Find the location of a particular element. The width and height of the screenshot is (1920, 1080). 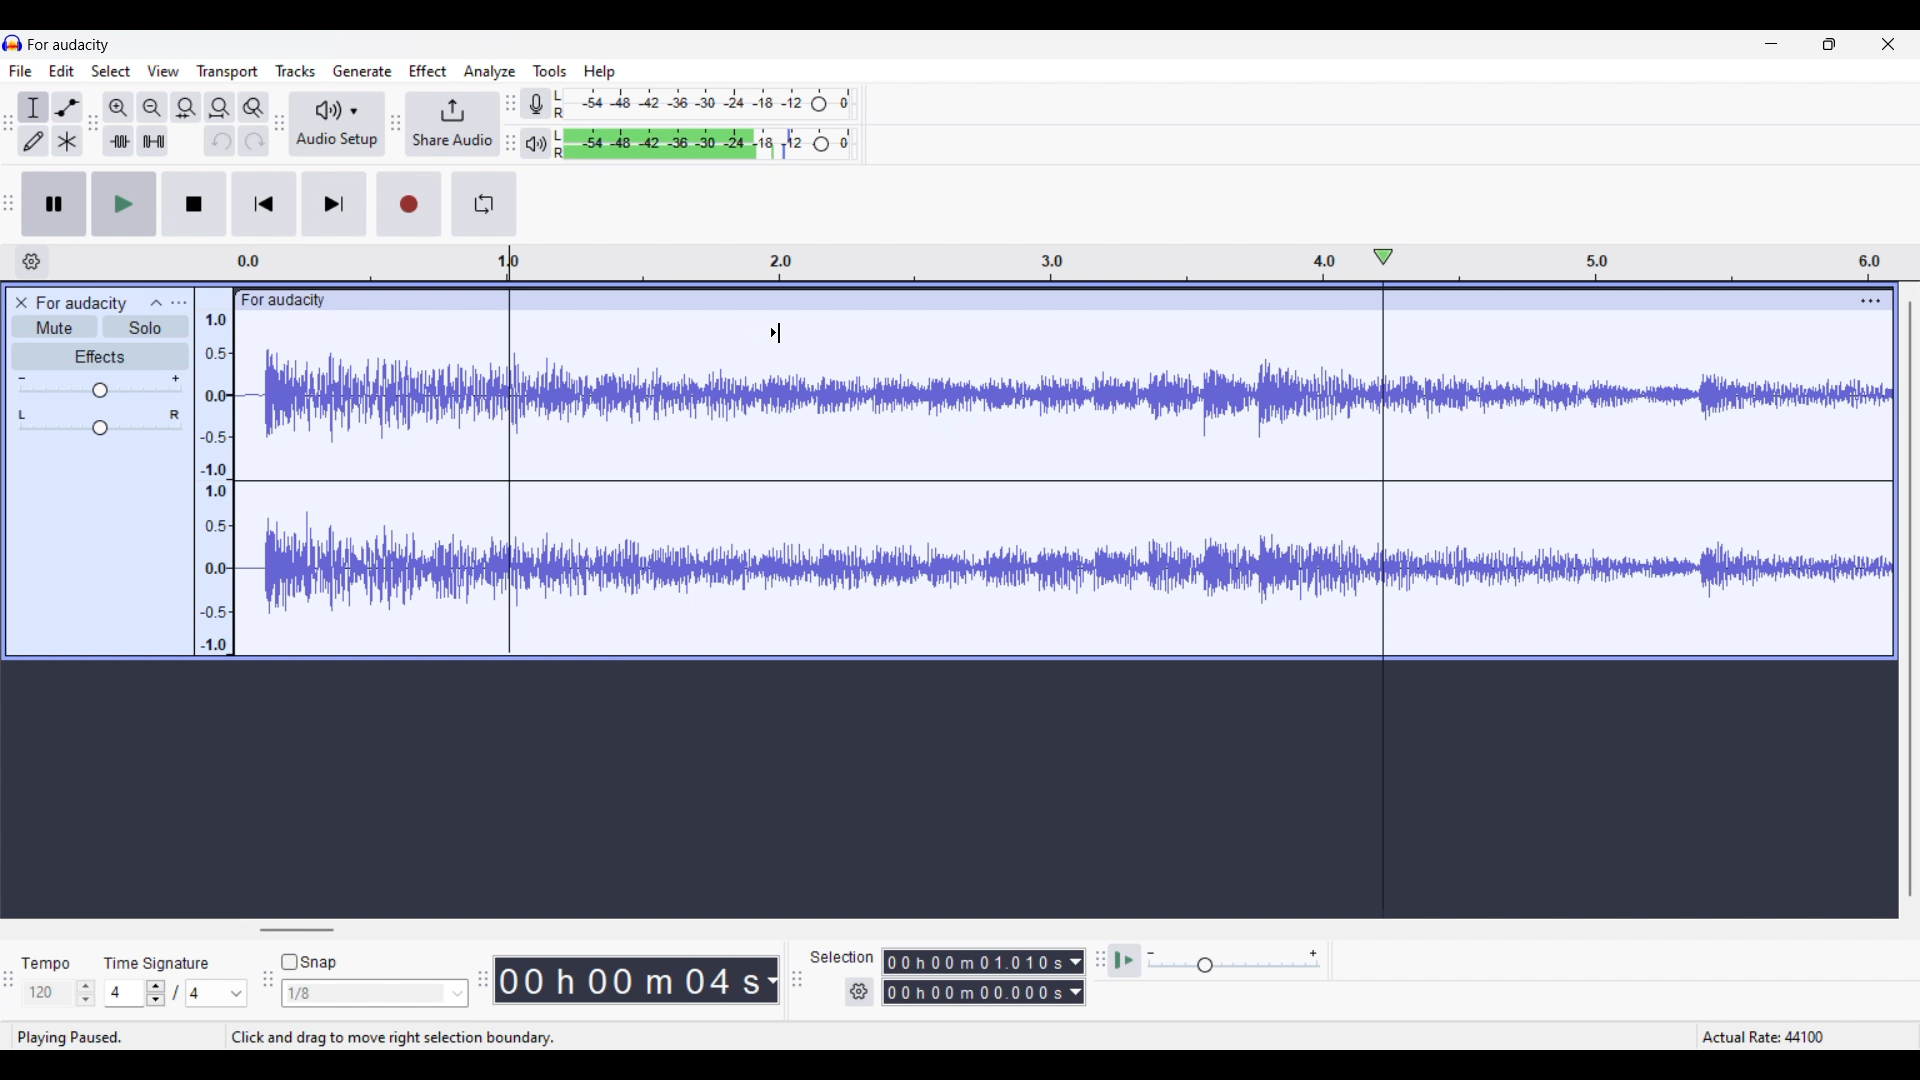

Show in smaller tab is located at coordinates (1829, 44).